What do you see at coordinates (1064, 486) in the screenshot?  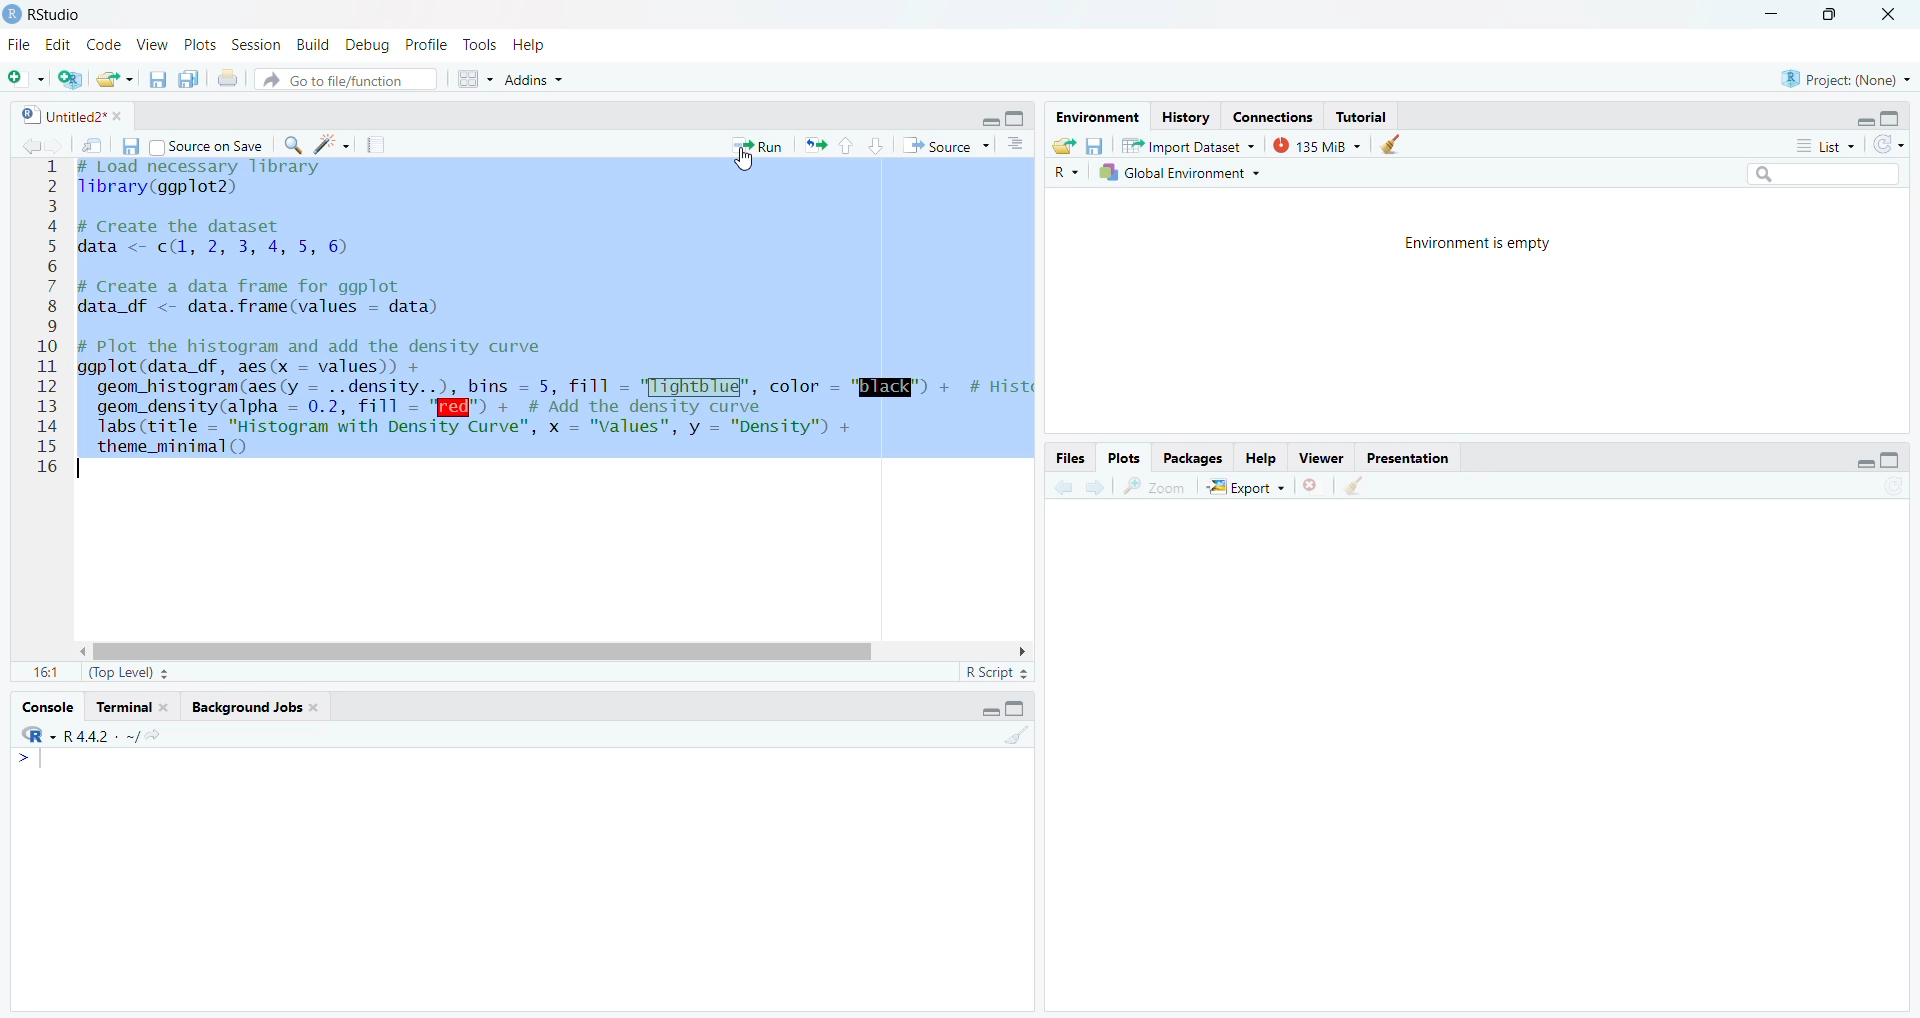 I see `previous plot` at bounding box center [1064, 486].